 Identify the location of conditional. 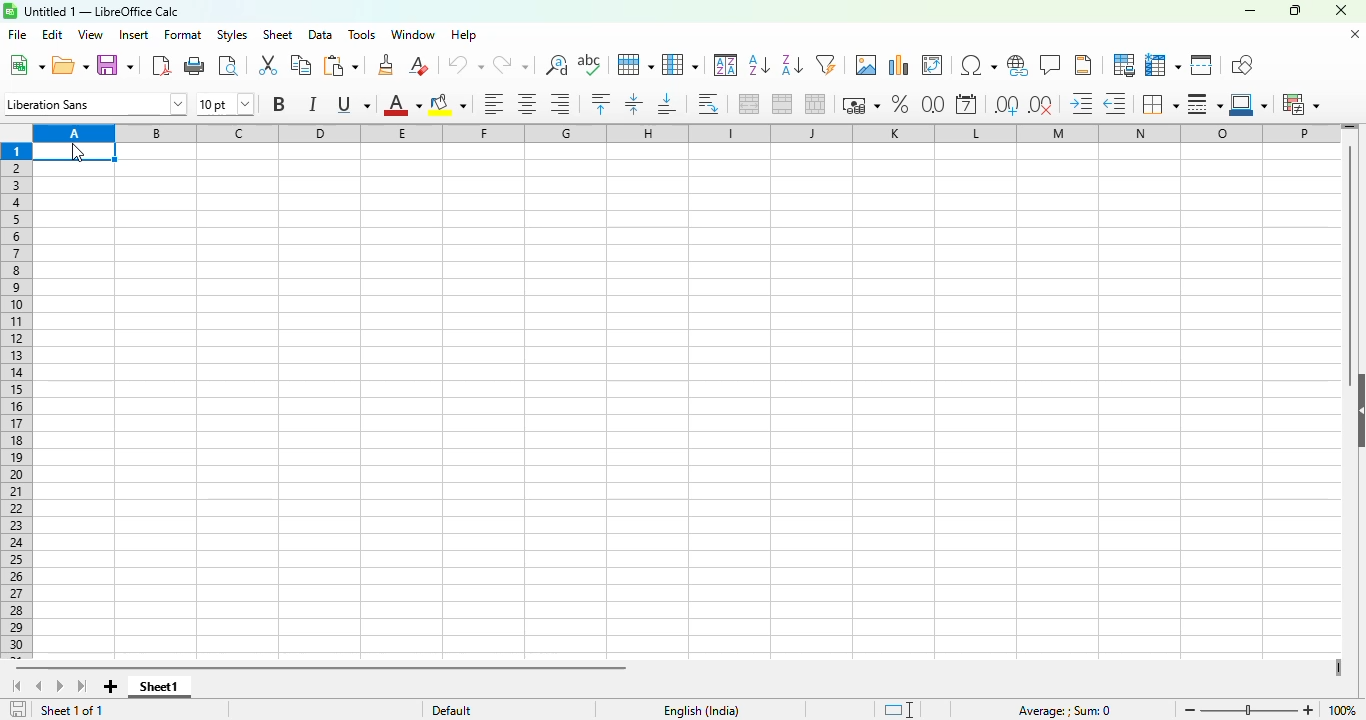
(1301, 104).